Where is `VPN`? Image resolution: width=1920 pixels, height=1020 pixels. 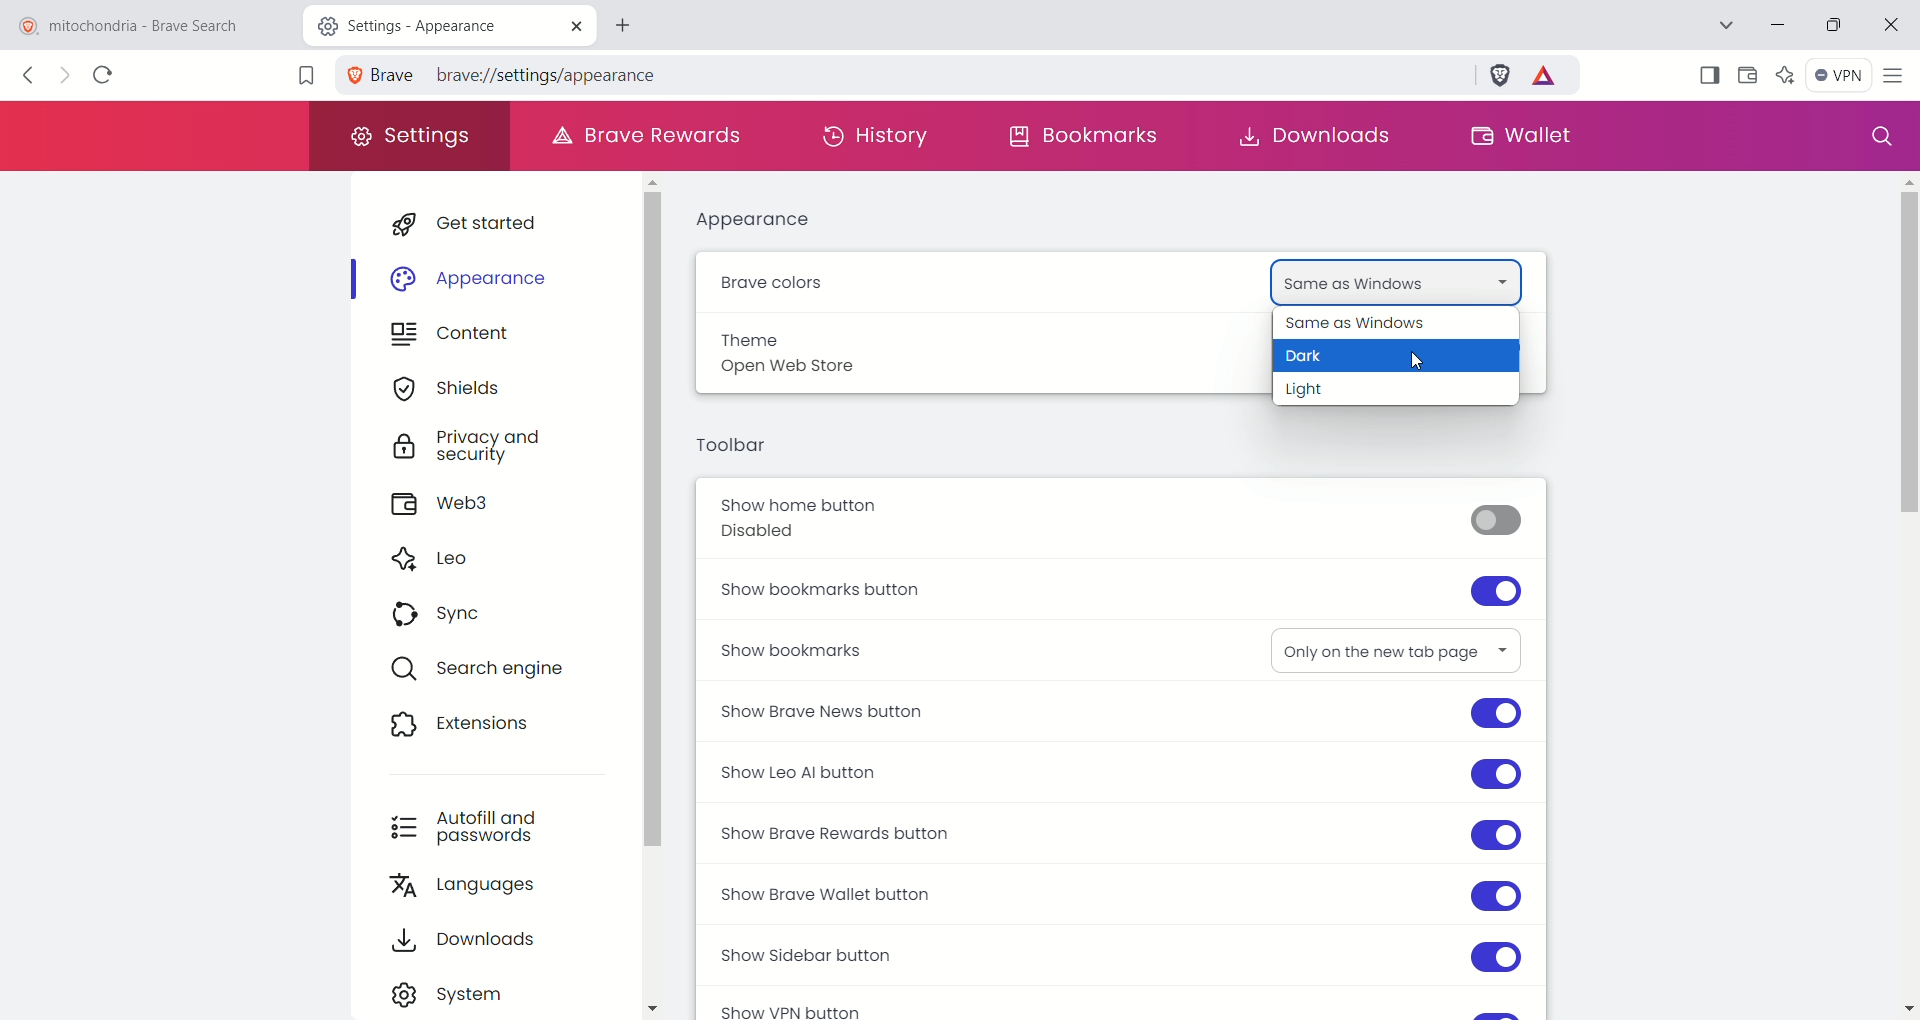 VPN is located at coordinates (1838, 74).